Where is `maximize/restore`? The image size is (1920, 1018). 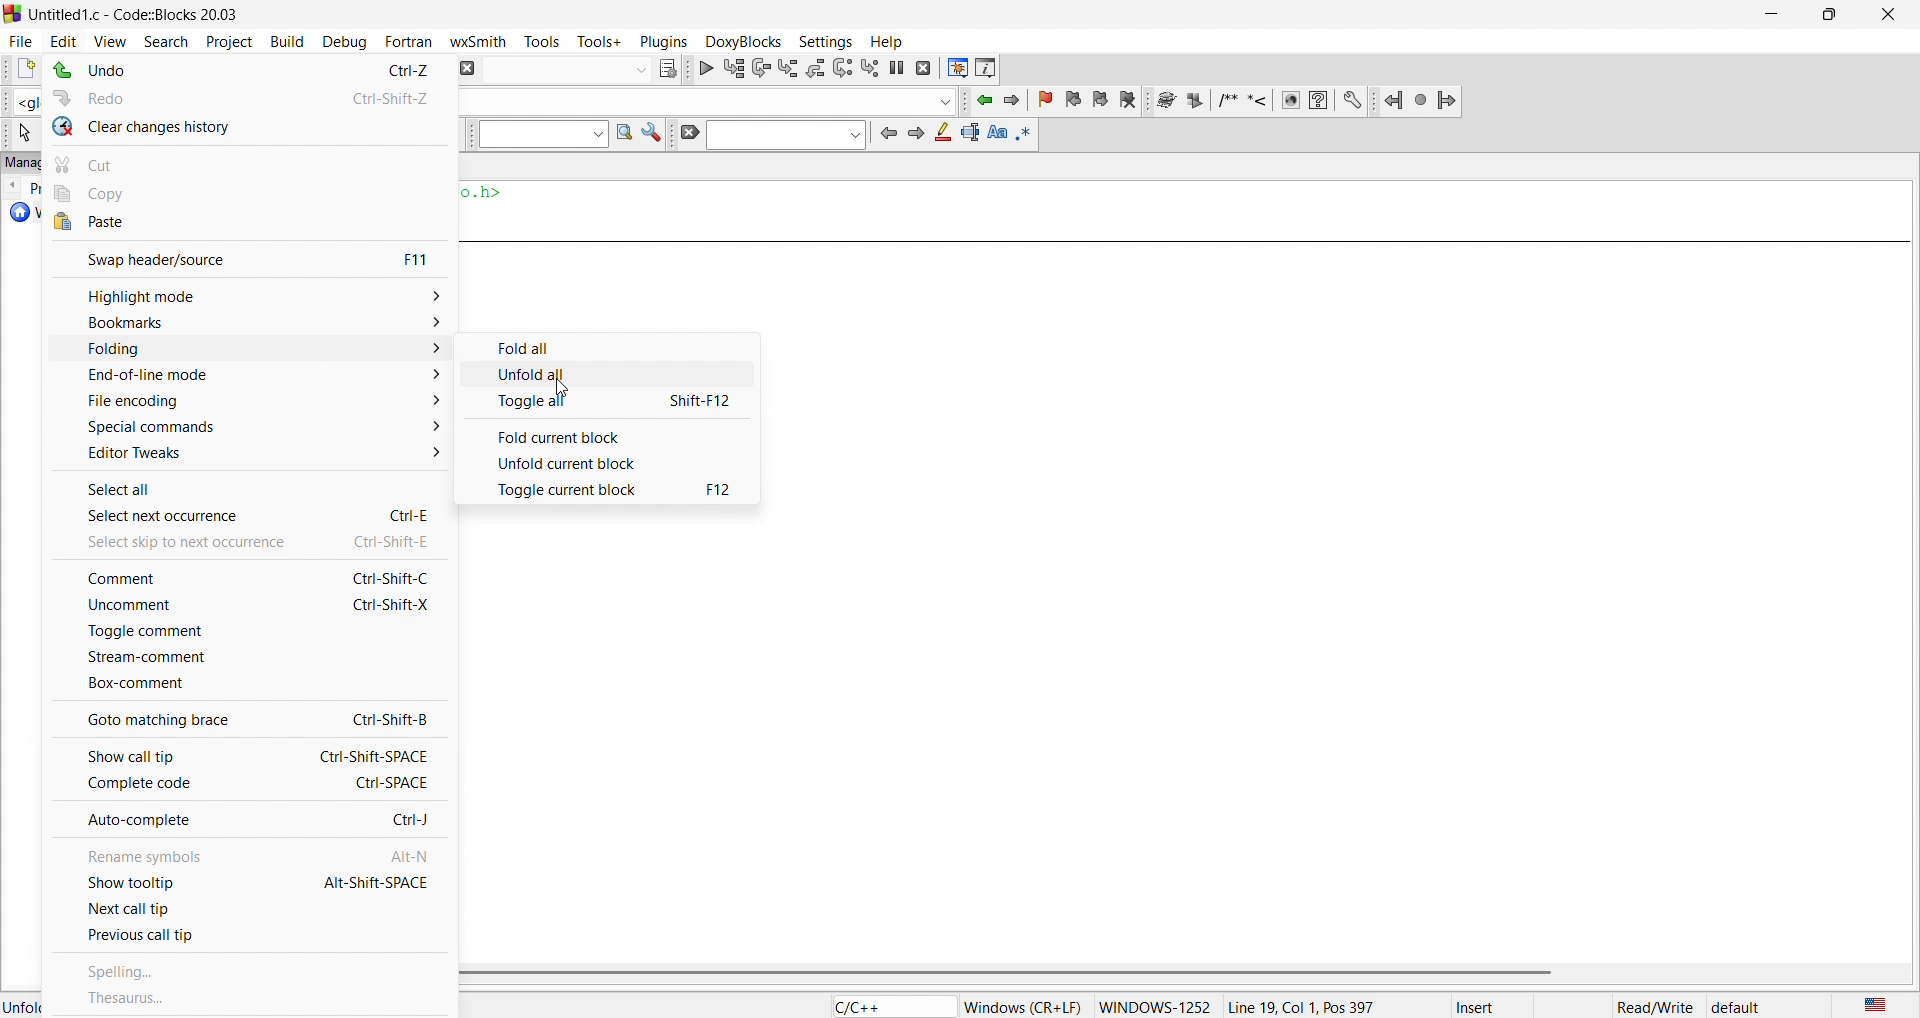 maximize/restore is located at coordinates (1823, 16).